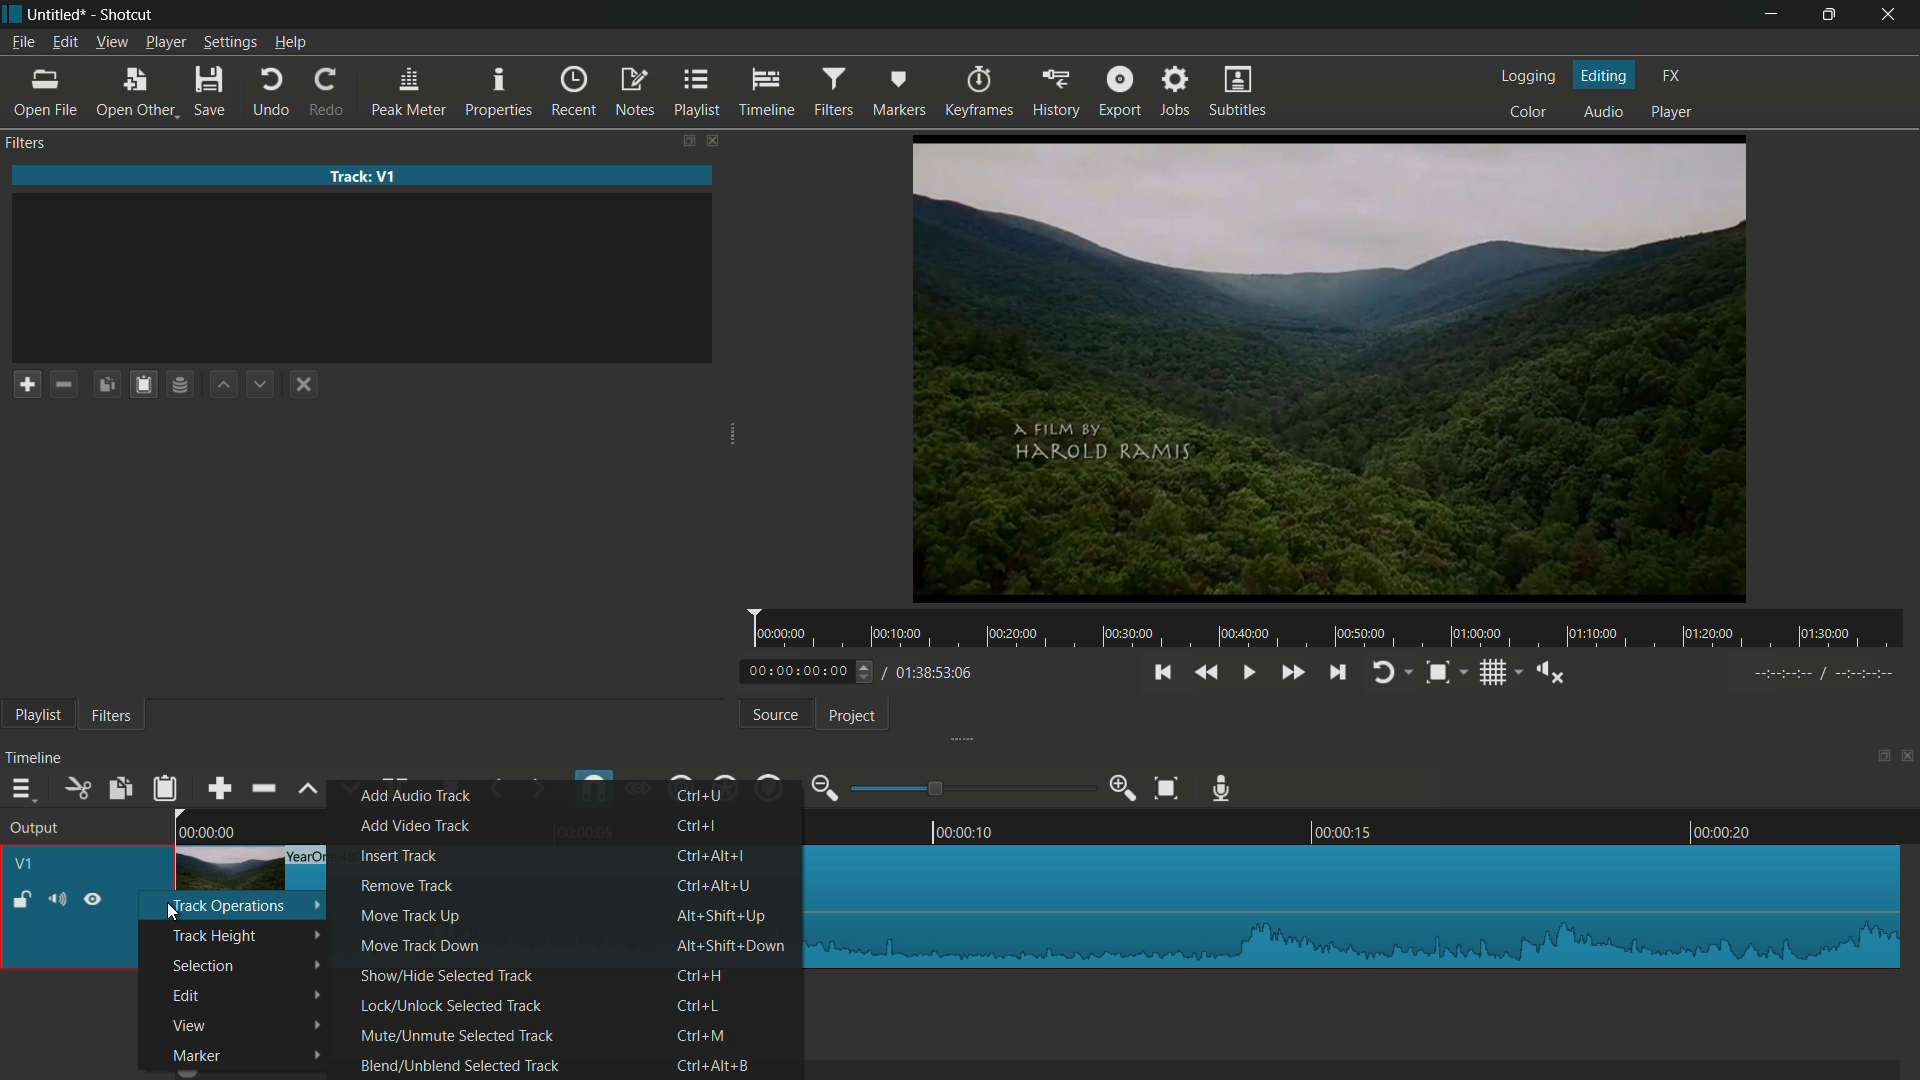  I want to click on audio, so click(1603, 111).